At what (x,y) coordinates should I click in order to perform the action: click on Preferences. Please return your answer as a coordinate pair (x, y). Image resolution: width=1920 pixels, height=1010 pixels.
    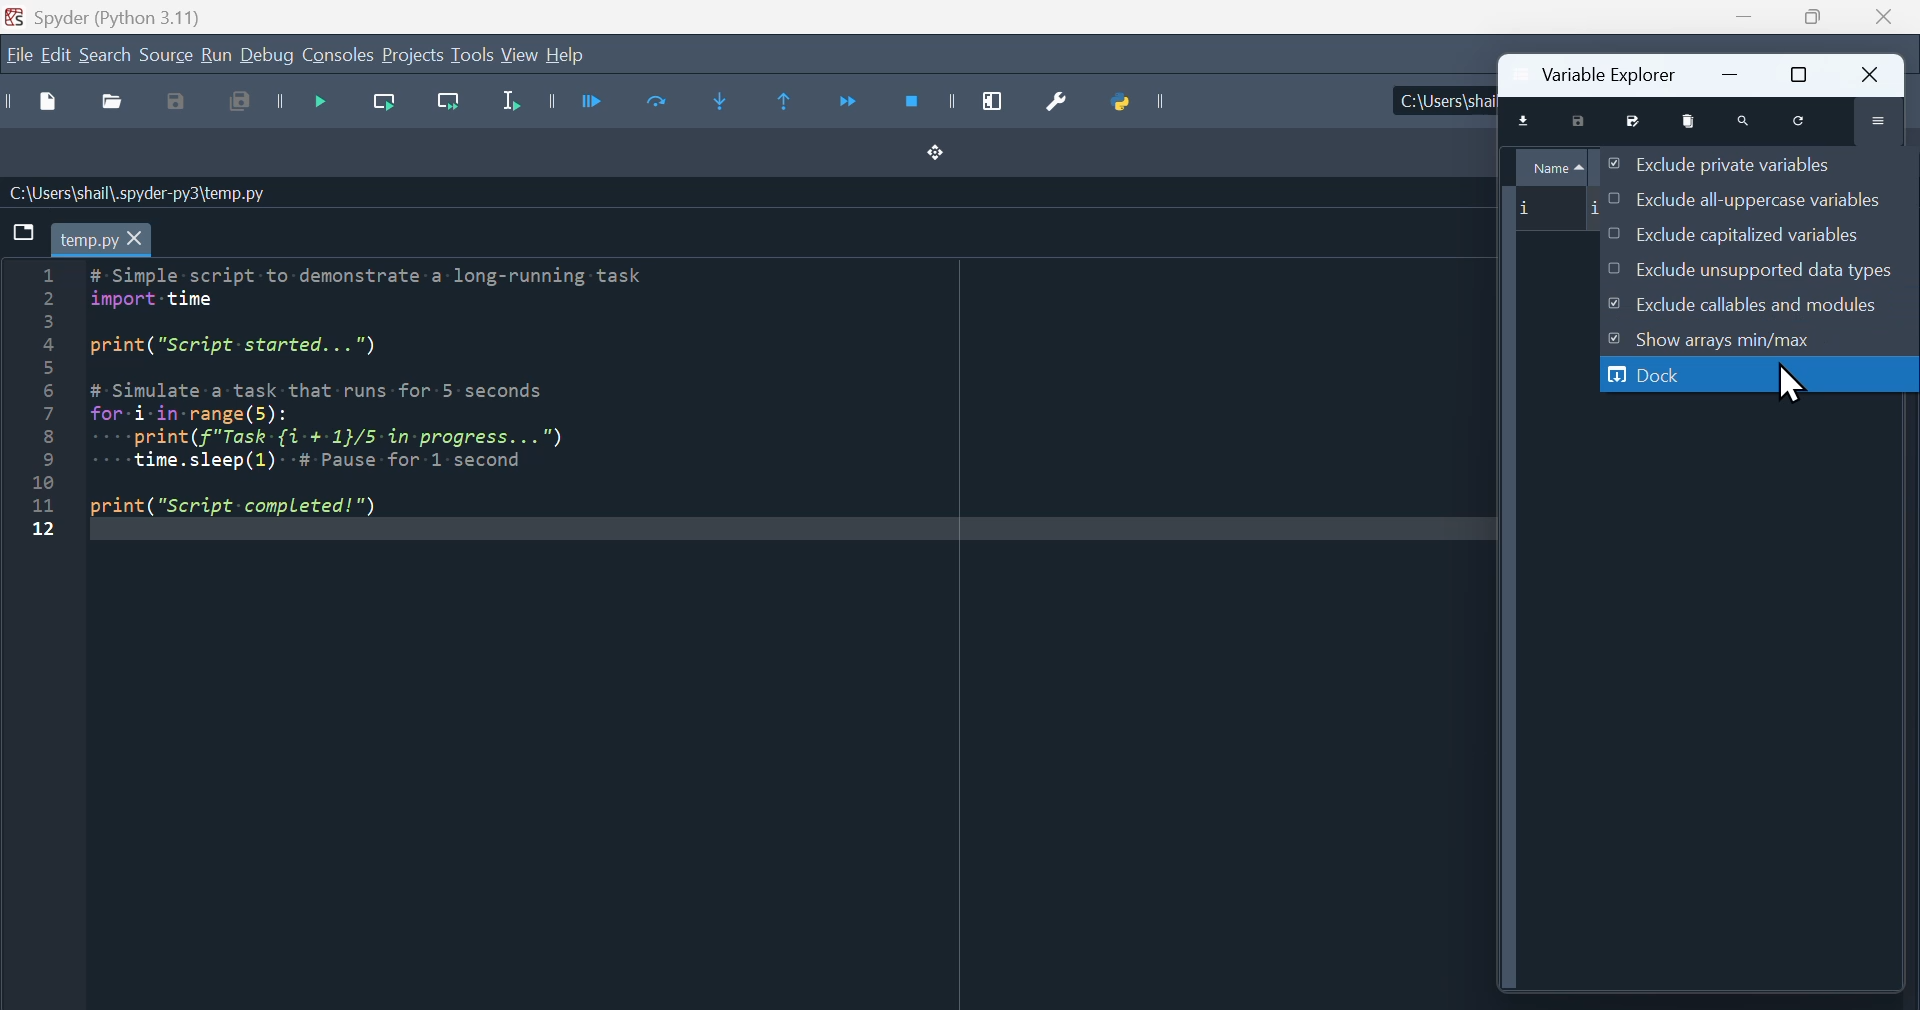
    Looking at the image, I should click on (1050, 103).